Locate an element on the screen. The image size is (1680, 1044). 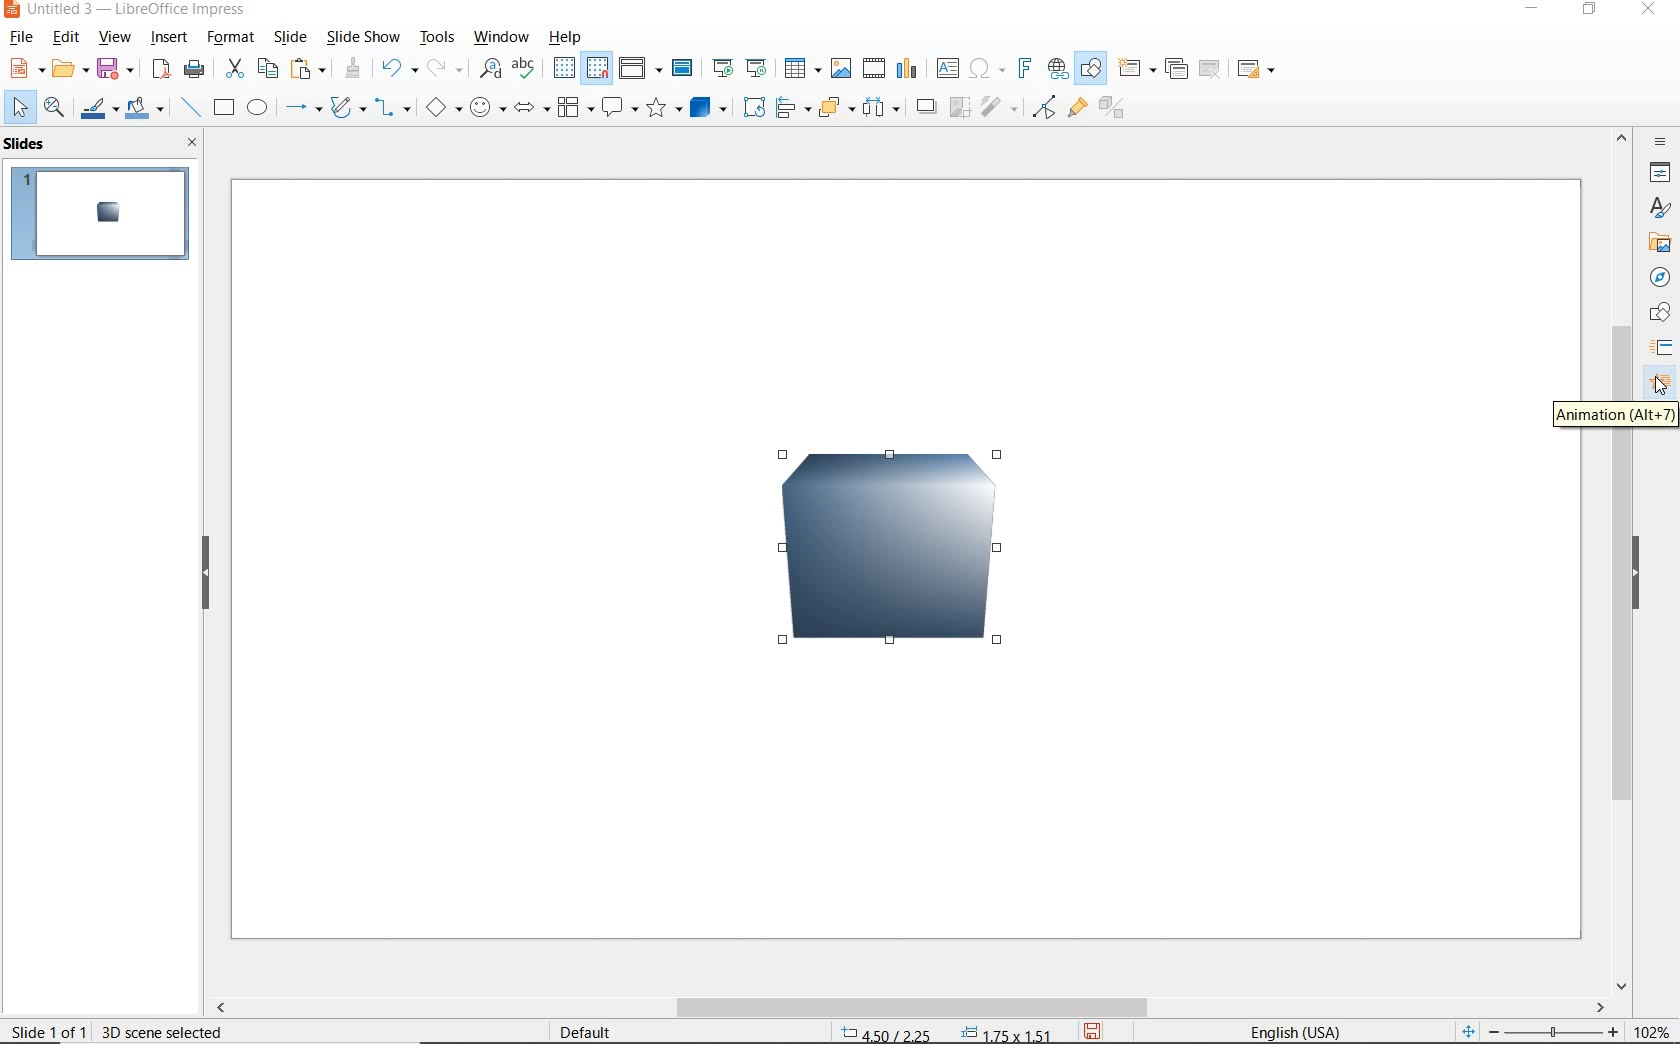
arrange is located at coordinates (836, 107).